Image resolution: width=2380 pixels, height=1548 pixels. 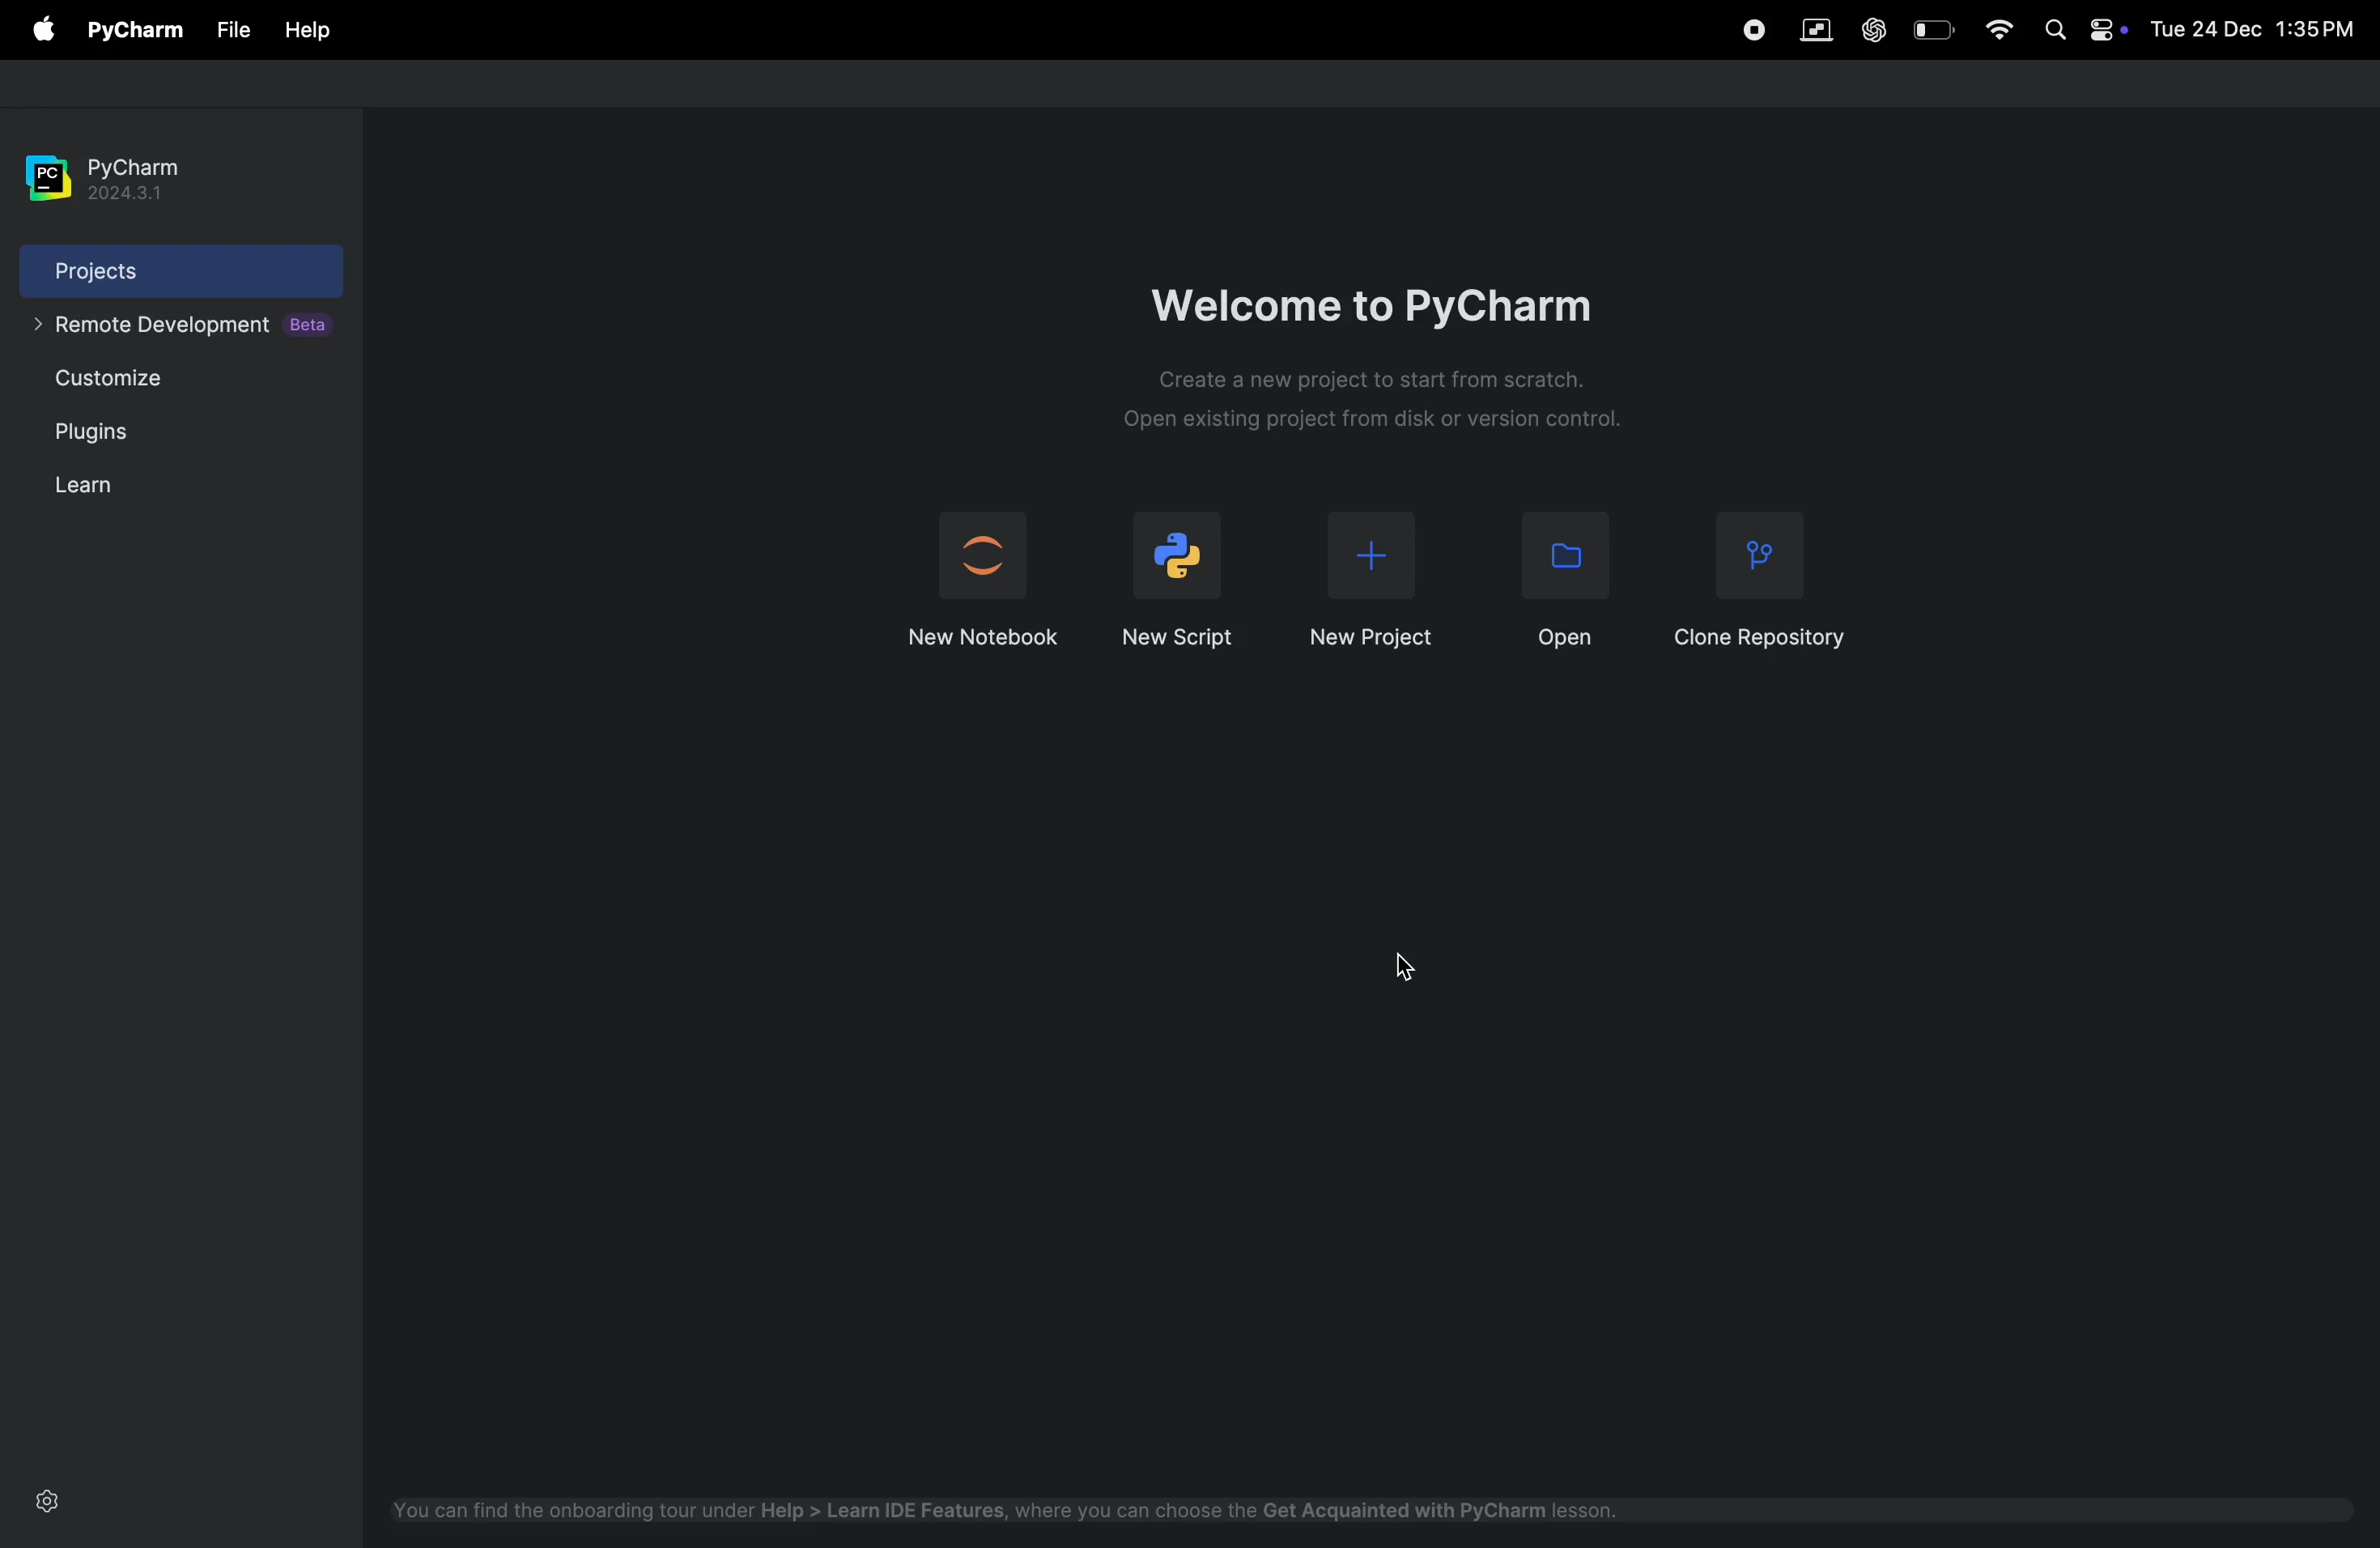 I want to click on parallel space, so click(x=1809, y=32).